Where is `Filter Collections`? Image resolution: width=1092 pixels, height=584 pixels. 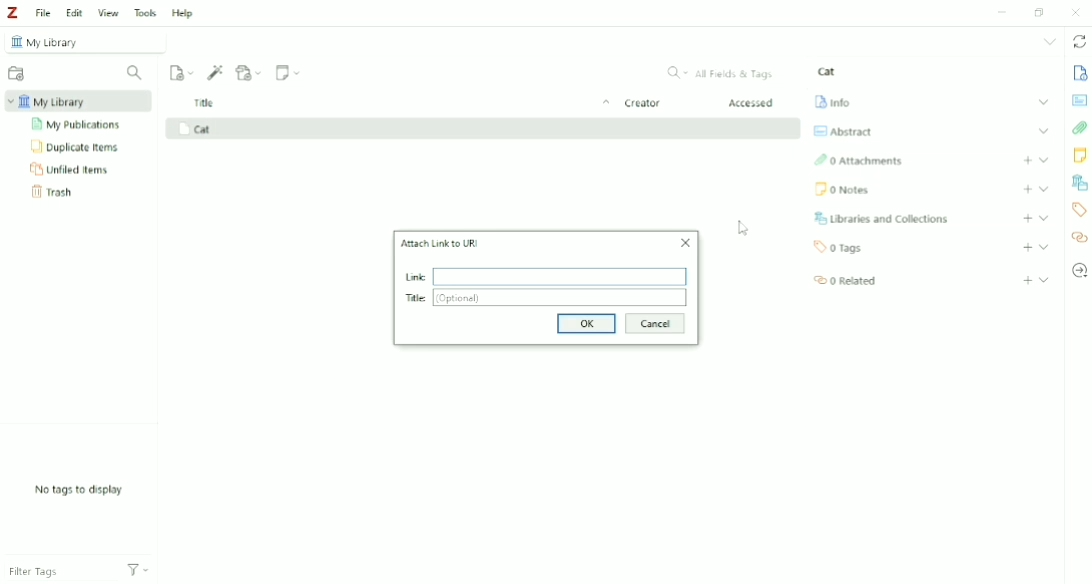 Filter Collections is located at coordinates (135, 73).